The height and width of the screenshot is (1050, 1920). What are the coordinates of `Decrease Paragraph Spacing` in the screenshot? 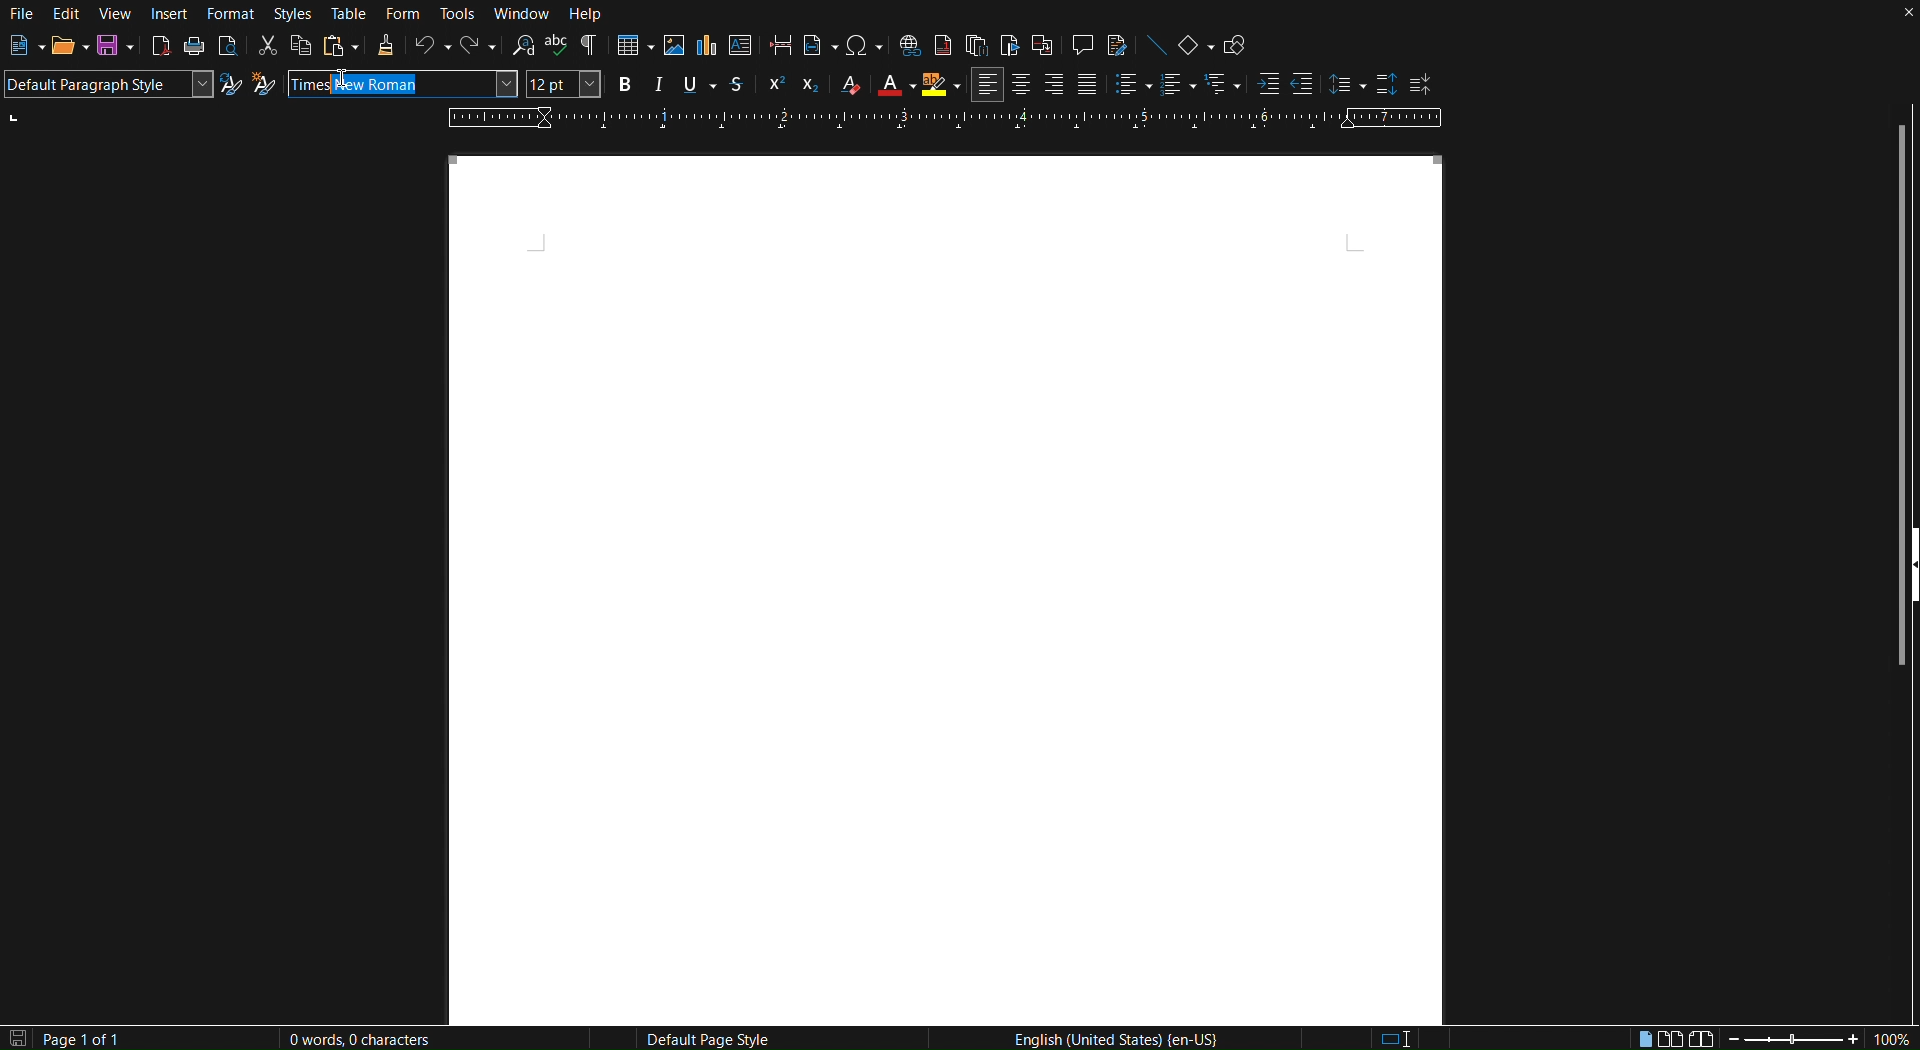 It's located at (1422, 85).